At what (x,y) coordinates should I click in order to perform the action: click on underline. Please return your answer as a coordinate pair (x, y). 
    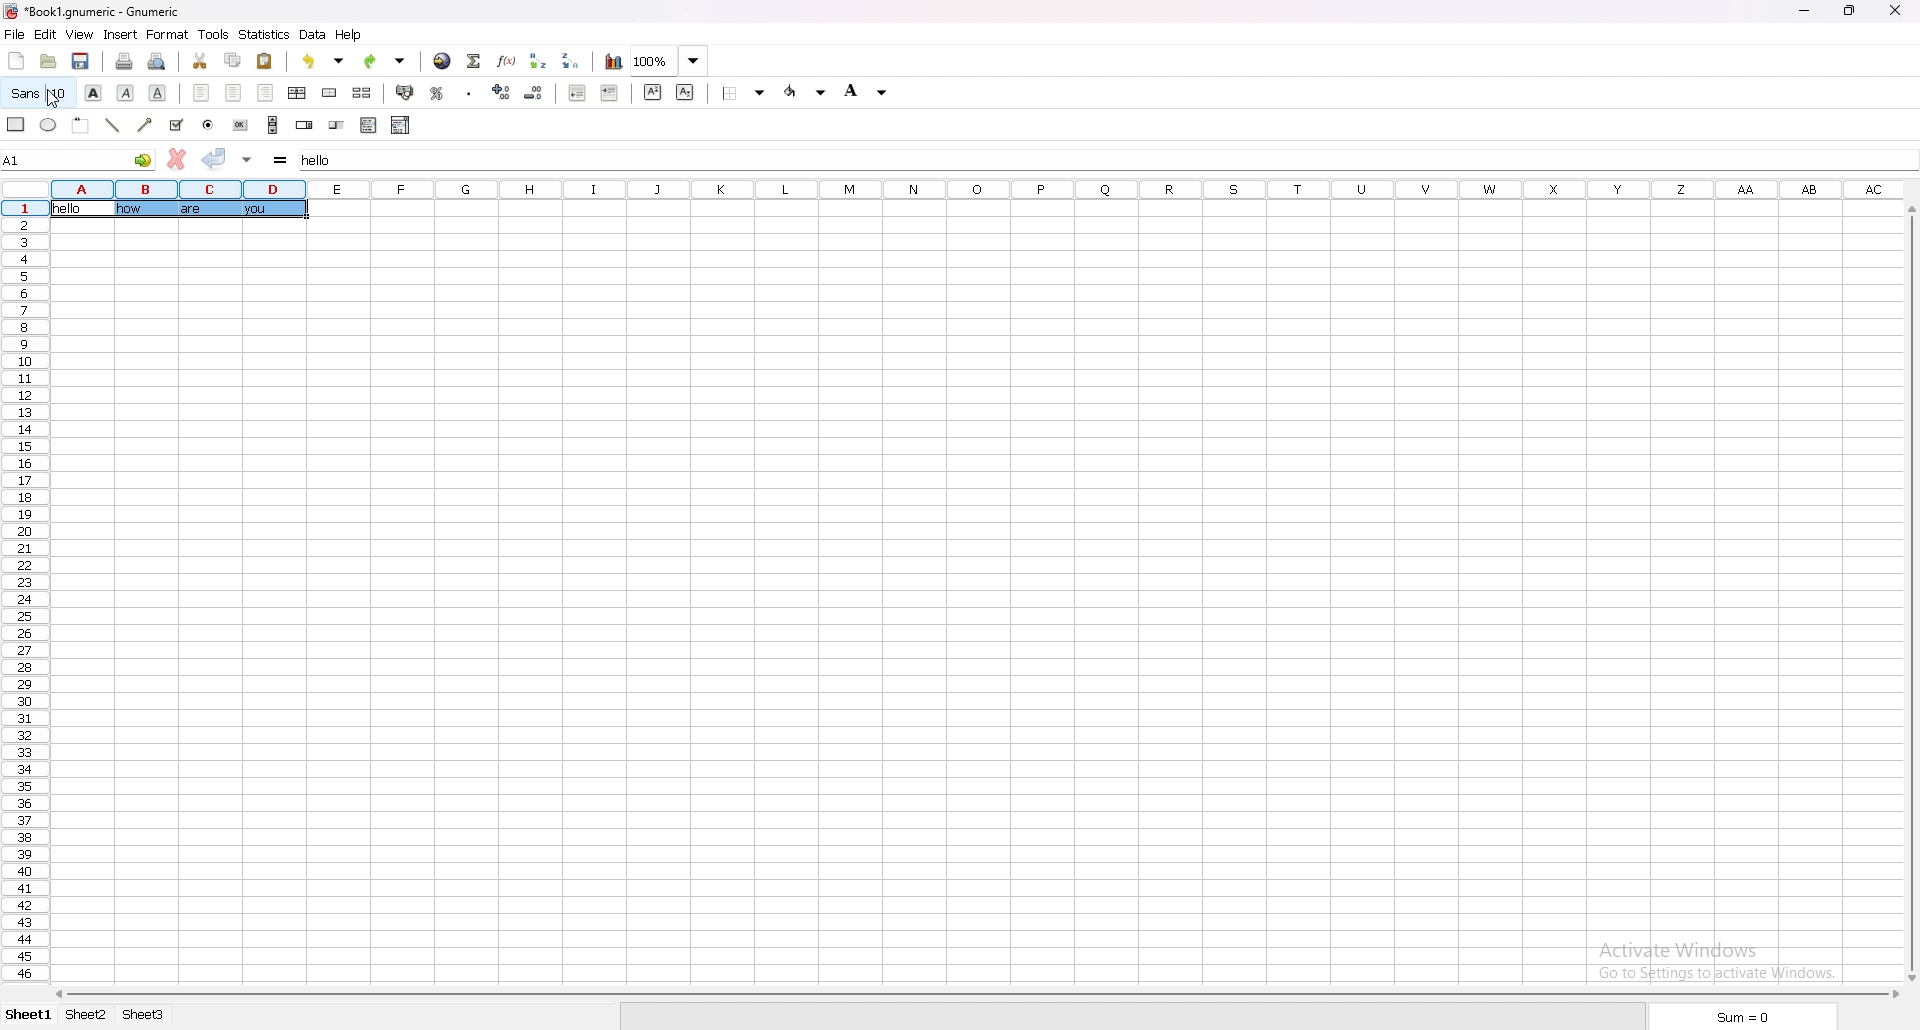
    Looking at the image, I should click on (157, 92).